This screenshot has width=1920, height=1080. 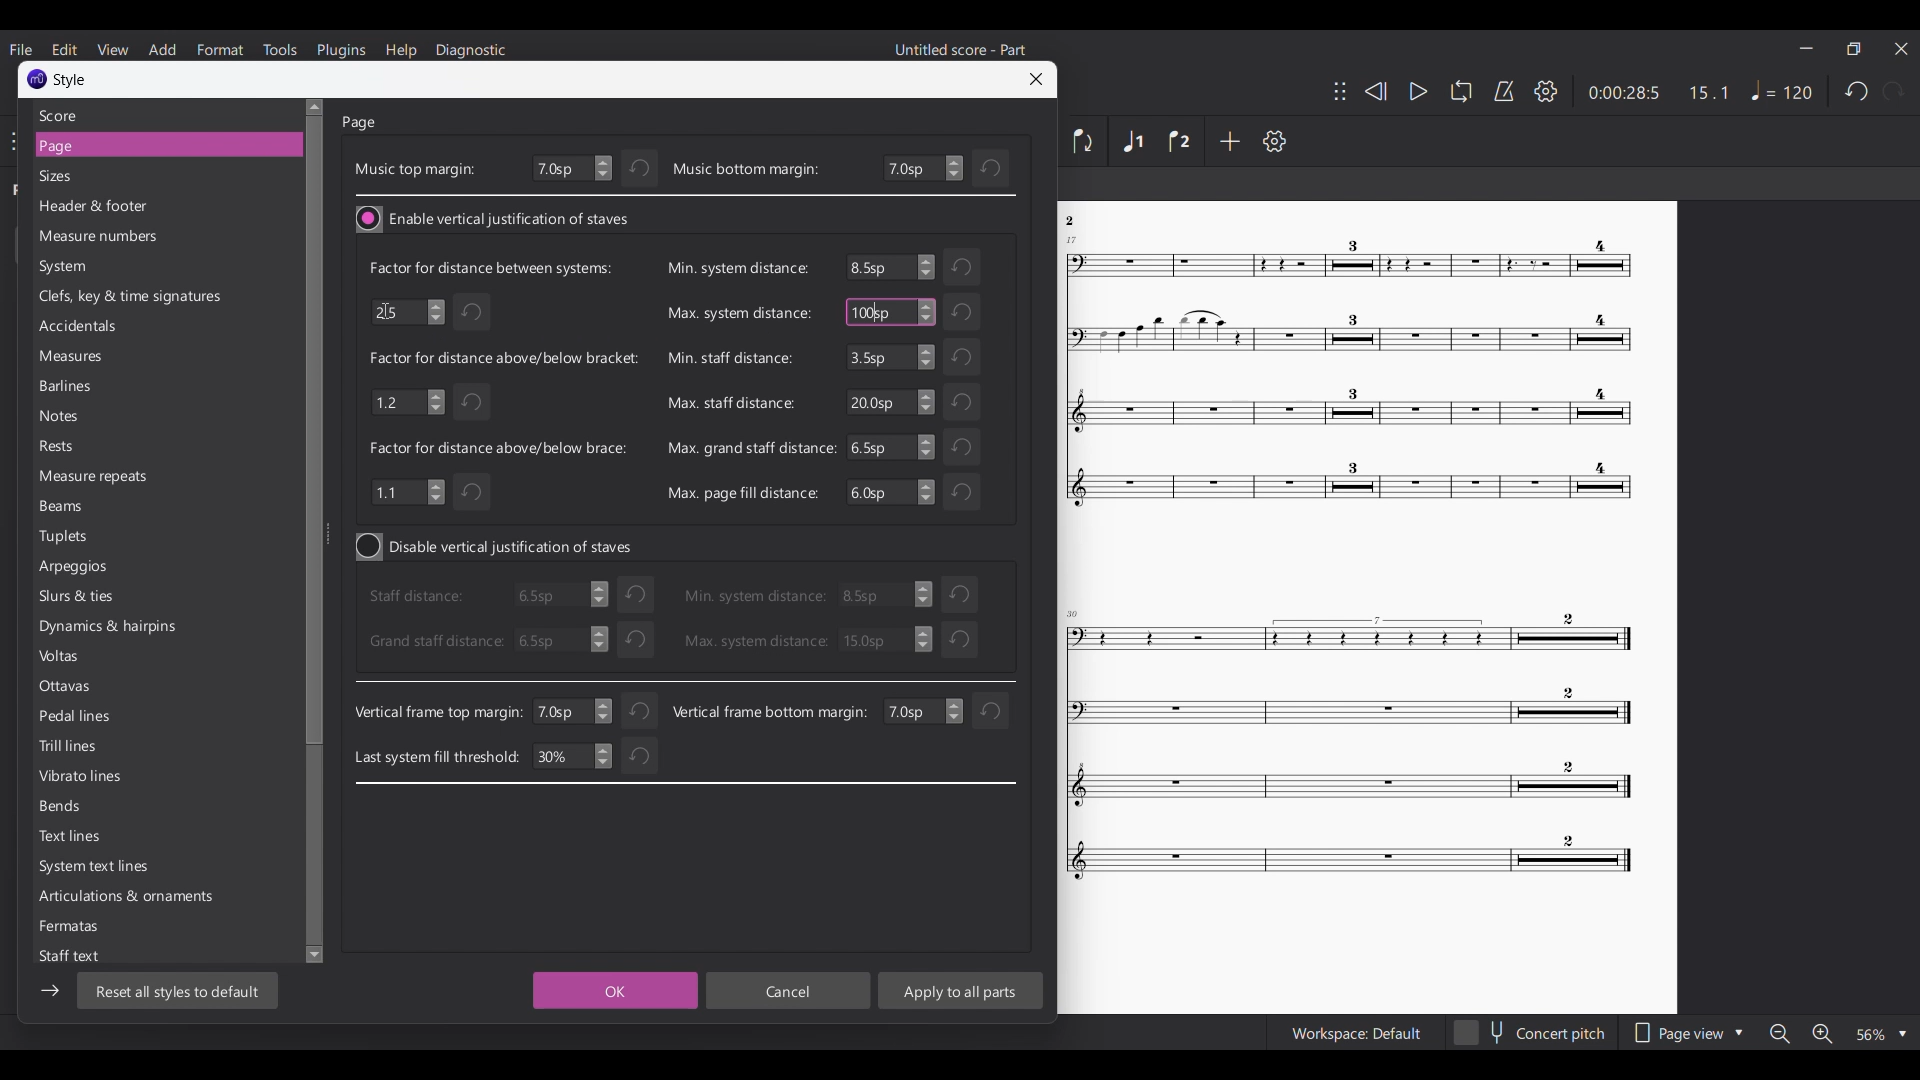 What do you see at coordinates (100, 869) in the screenshot?
I see `System text line` at bounding box center [100, 869].